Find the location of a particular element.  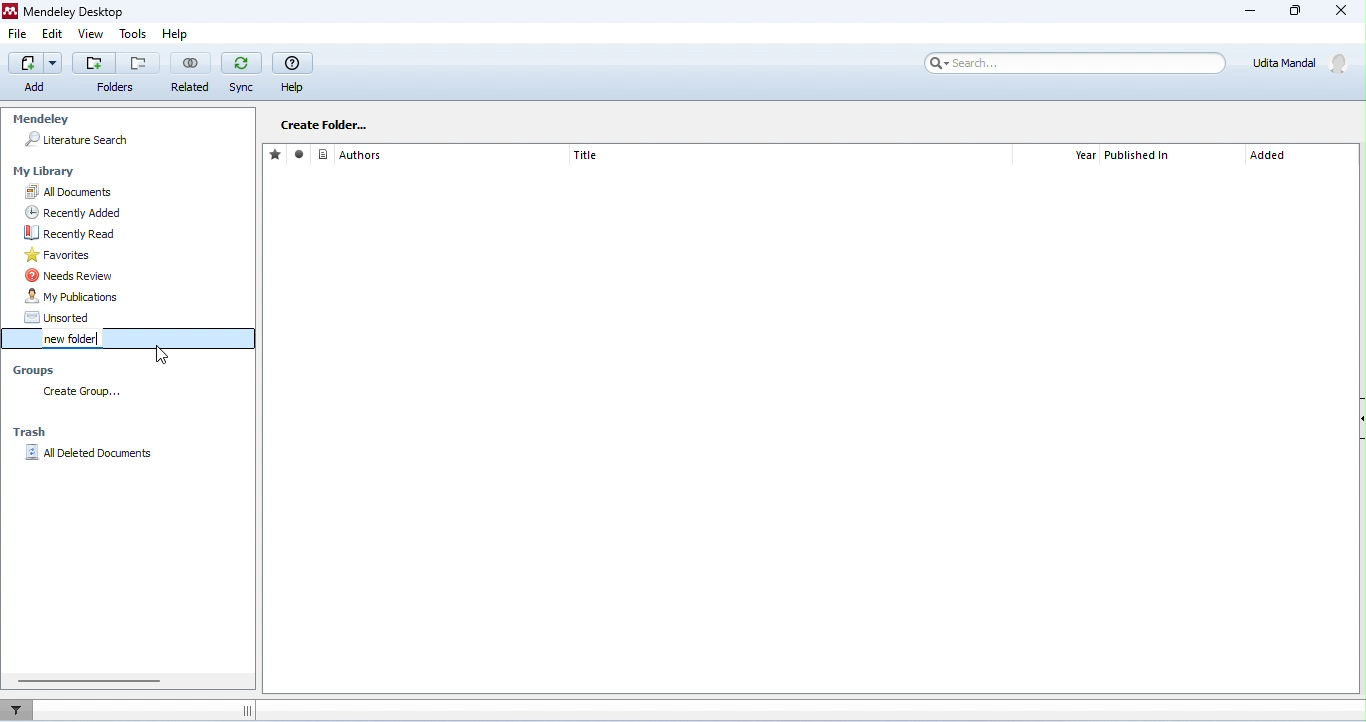

create group is located at coordinates (87, 393).